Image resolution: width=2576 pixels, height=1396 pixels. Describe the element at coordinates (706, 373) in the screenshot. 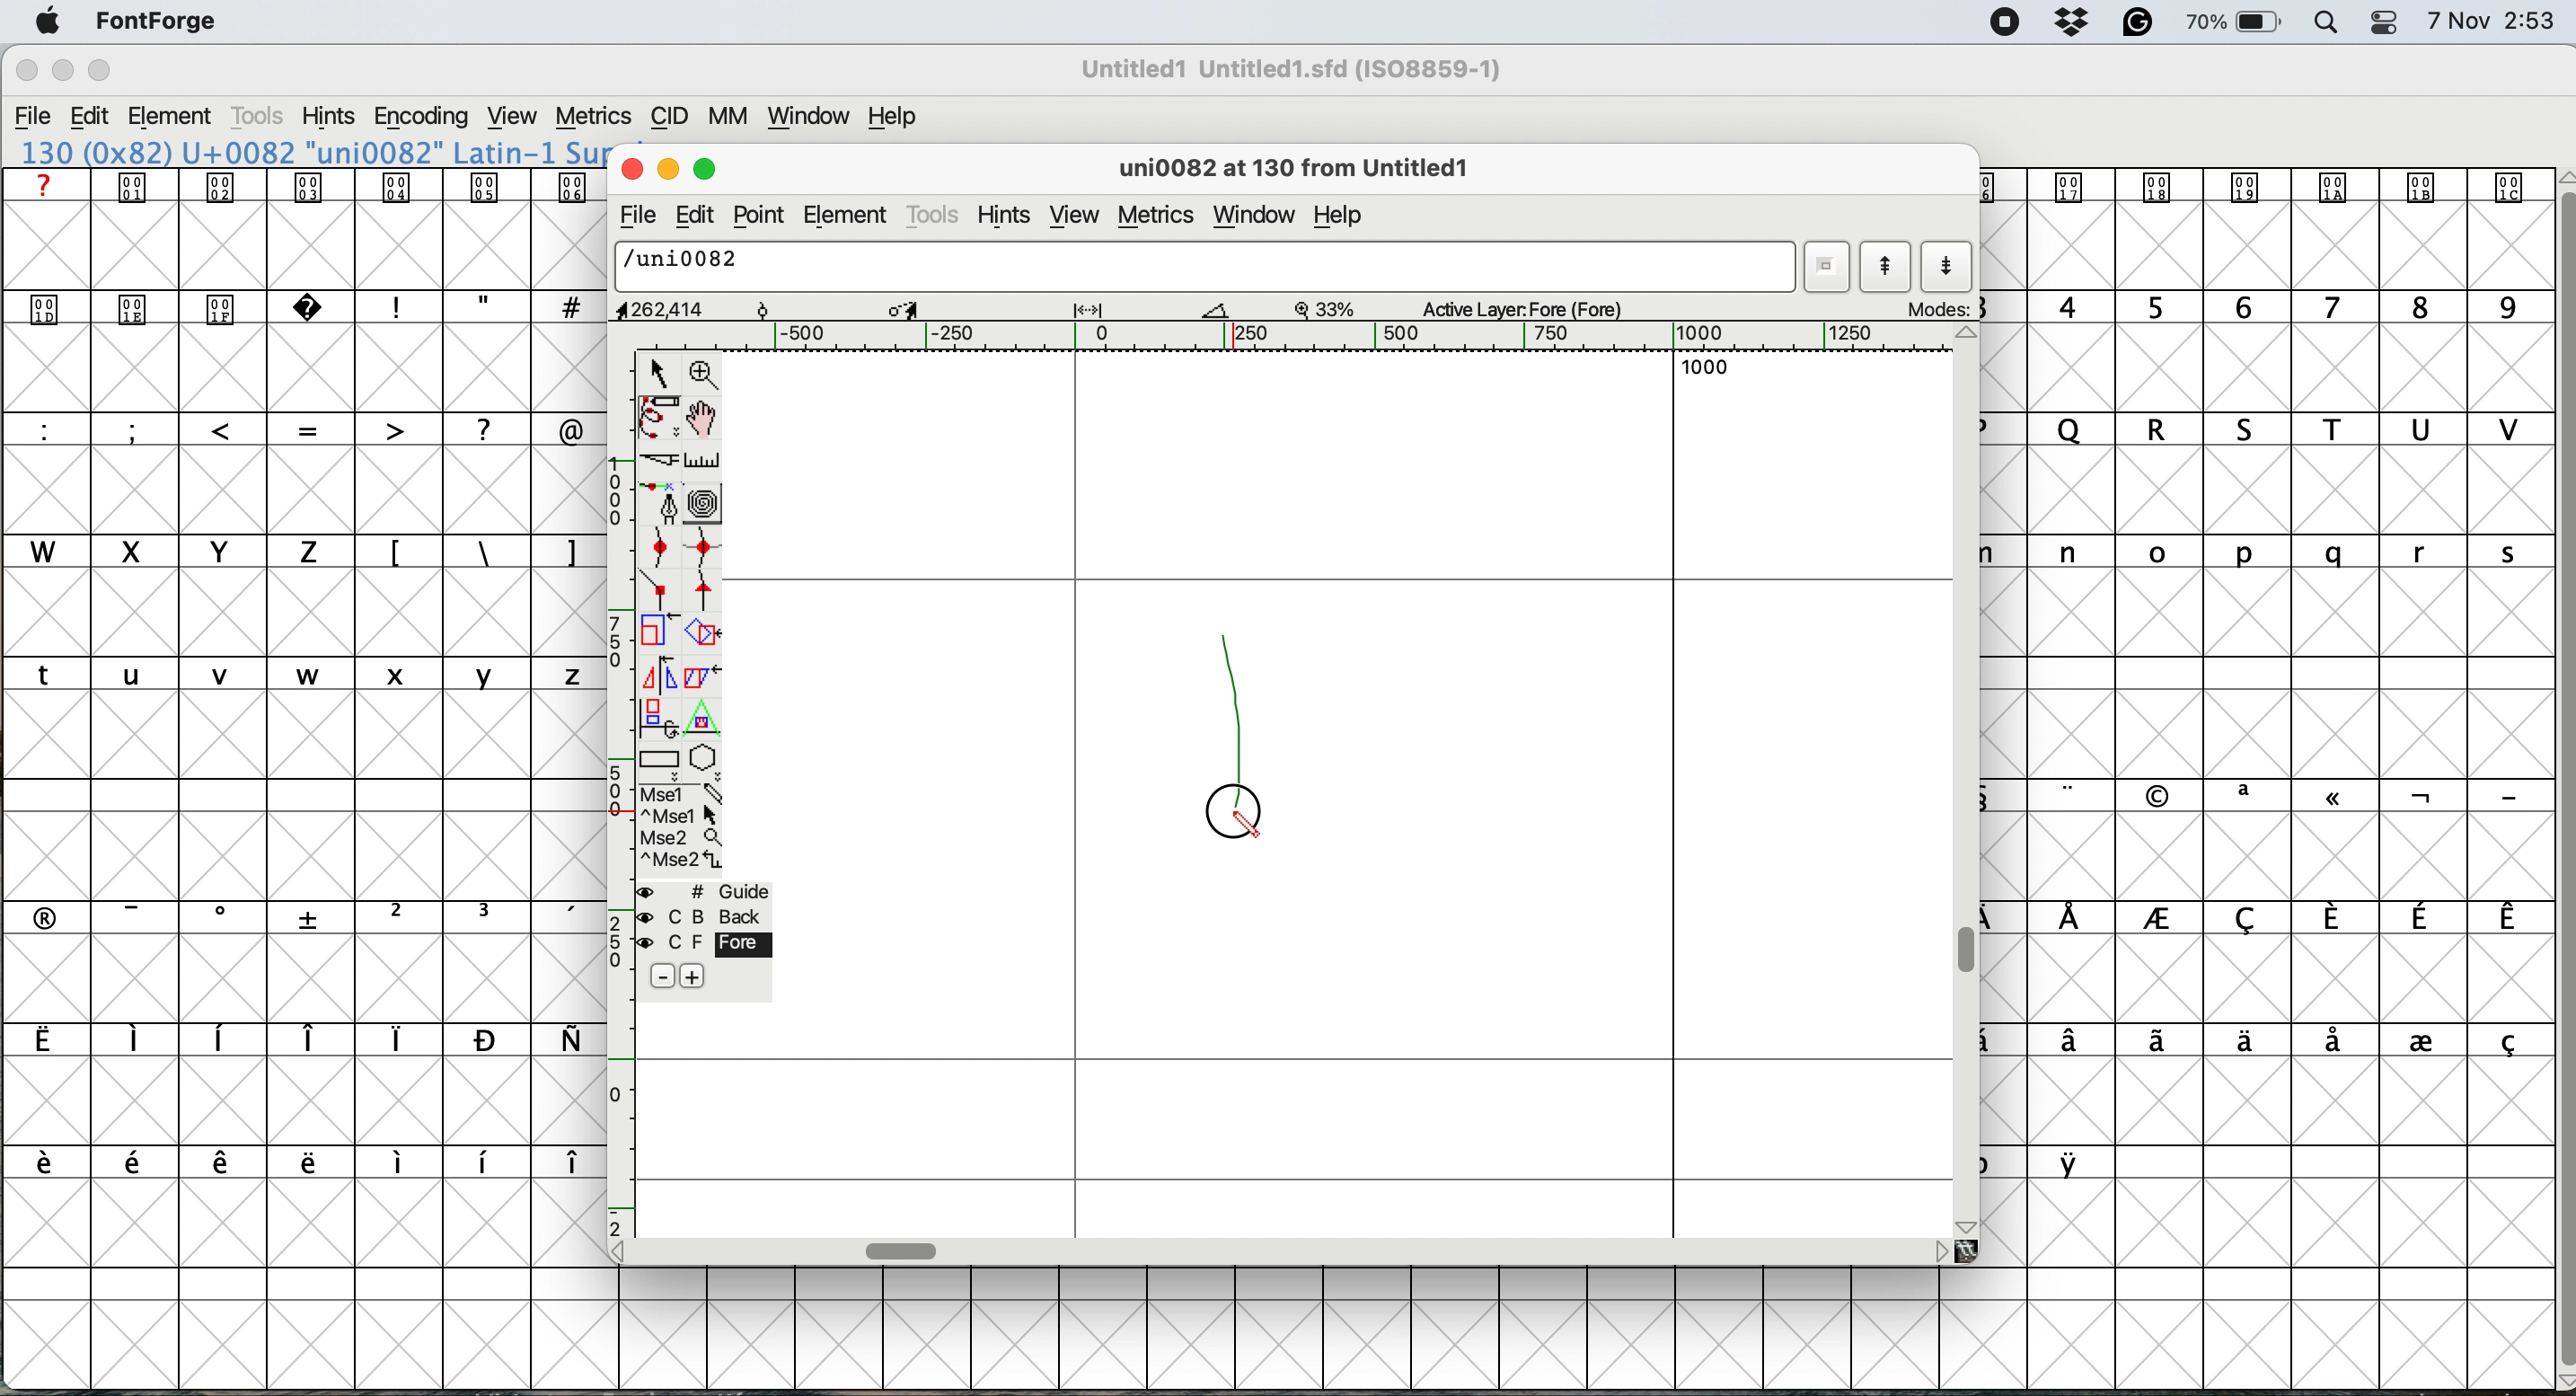

I see `zoom in` at that location.